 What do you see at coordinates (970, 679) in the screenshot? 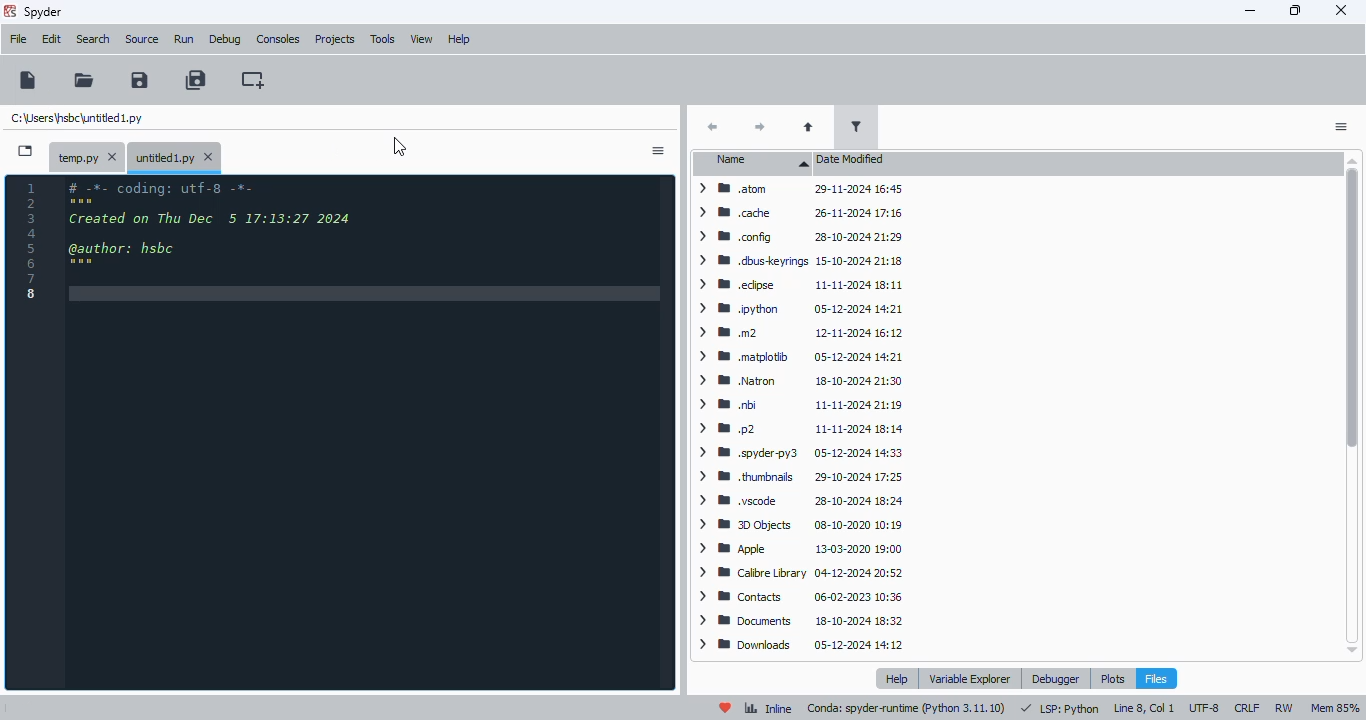
I see `variable explorer` at bounding box center [970, 679].